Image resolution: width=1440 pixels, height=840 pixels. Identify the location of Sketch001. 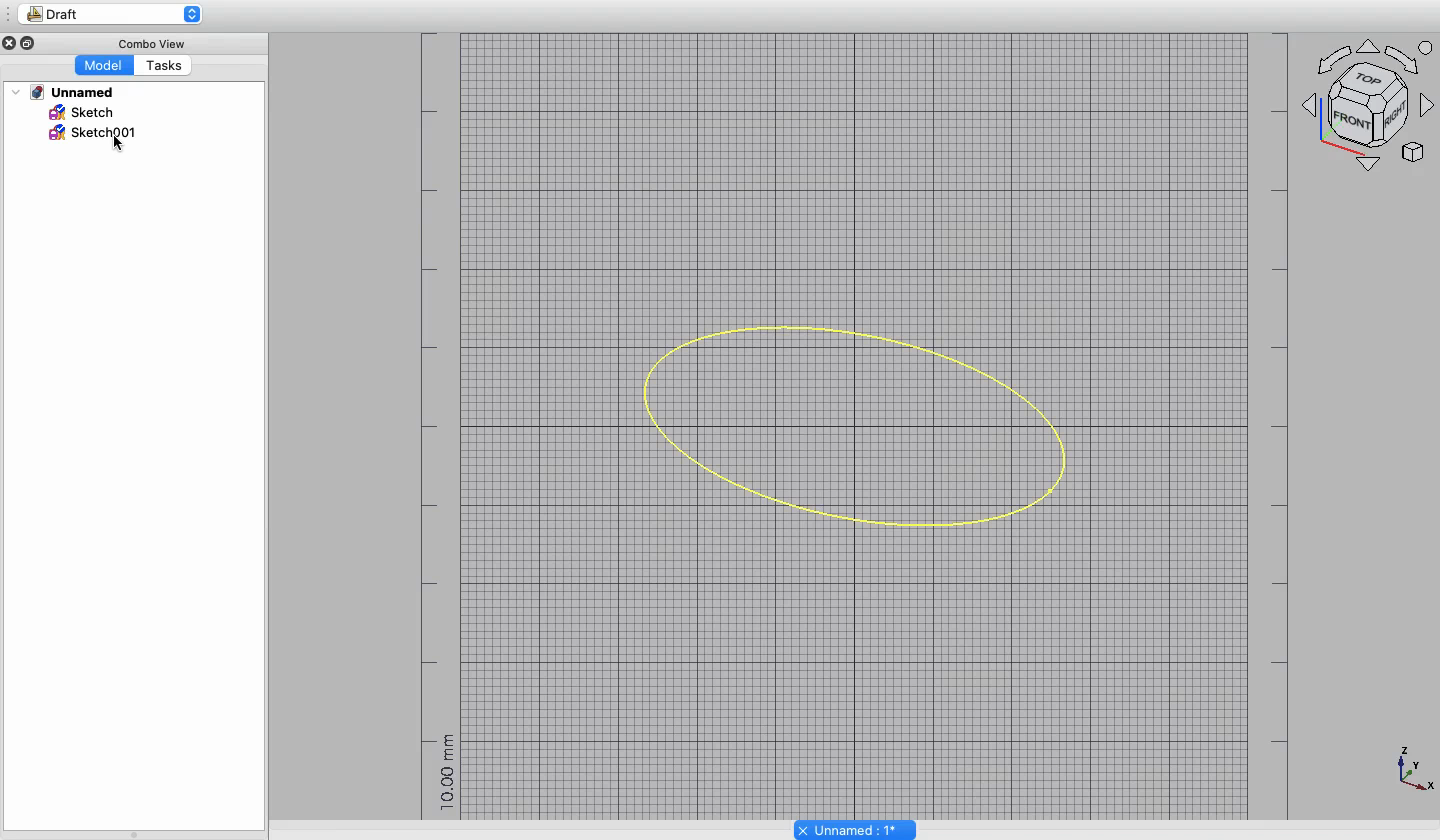
(74, 135).